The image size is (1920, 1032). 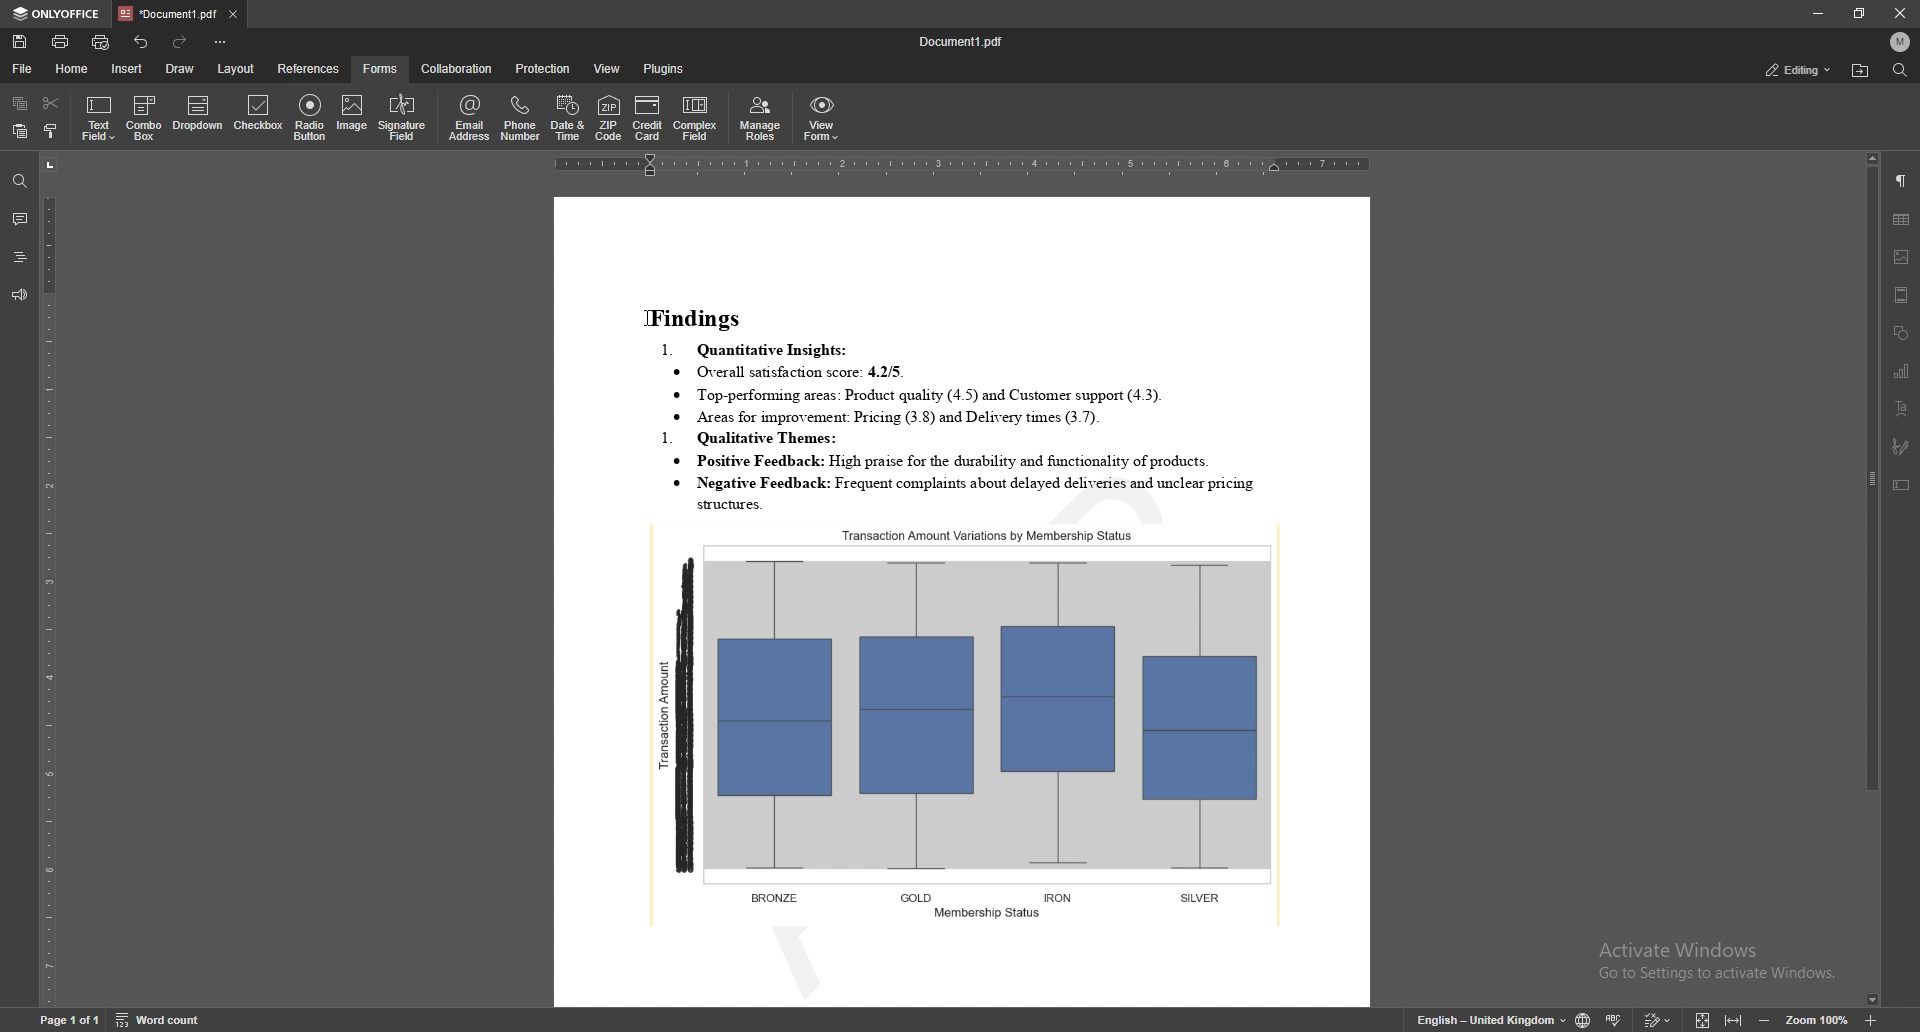 What do you see at coordinates (1582, 1019) in the screenshot?
I see `change doc language` at bounding box center [1582, 1019].